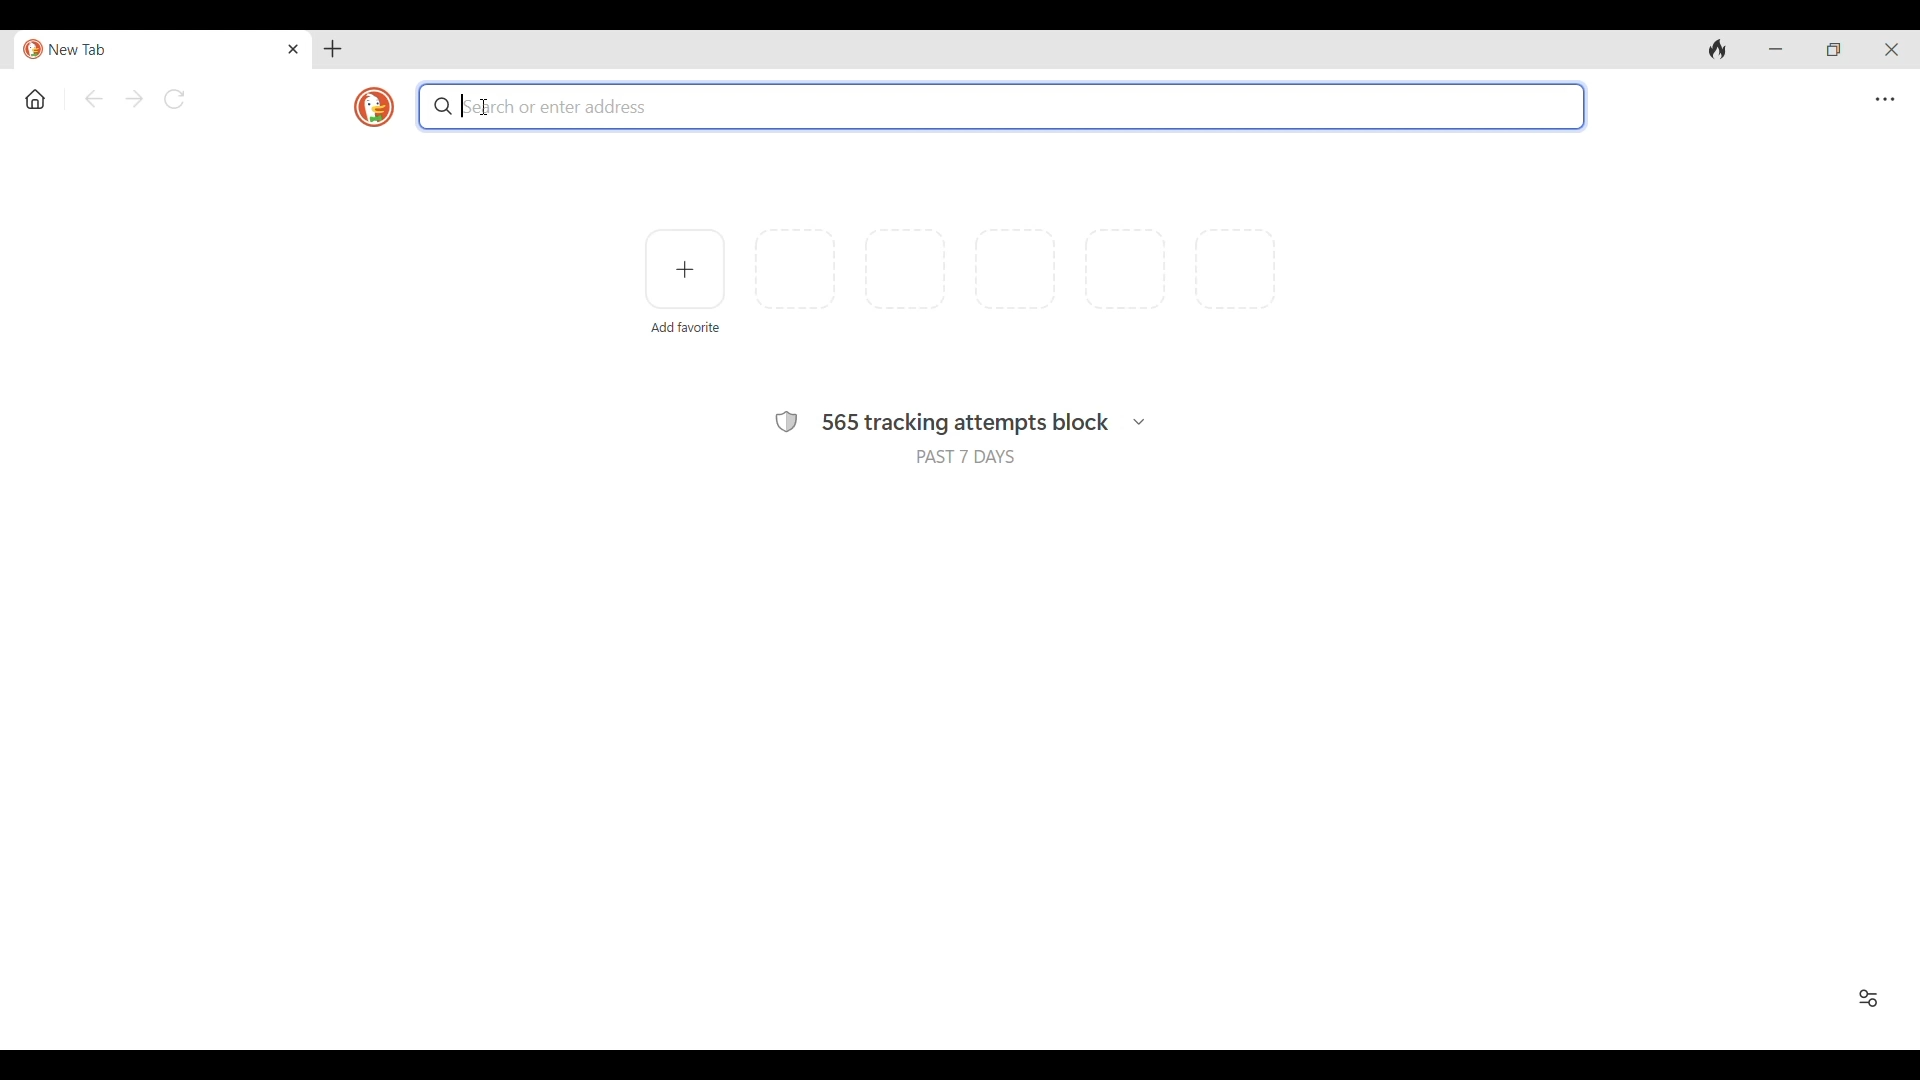 The width and height of the screenshot is (1920, 1080). Describe the element at coordinates (686, 328) in the screenshot. I see `Add favorite` at that location.